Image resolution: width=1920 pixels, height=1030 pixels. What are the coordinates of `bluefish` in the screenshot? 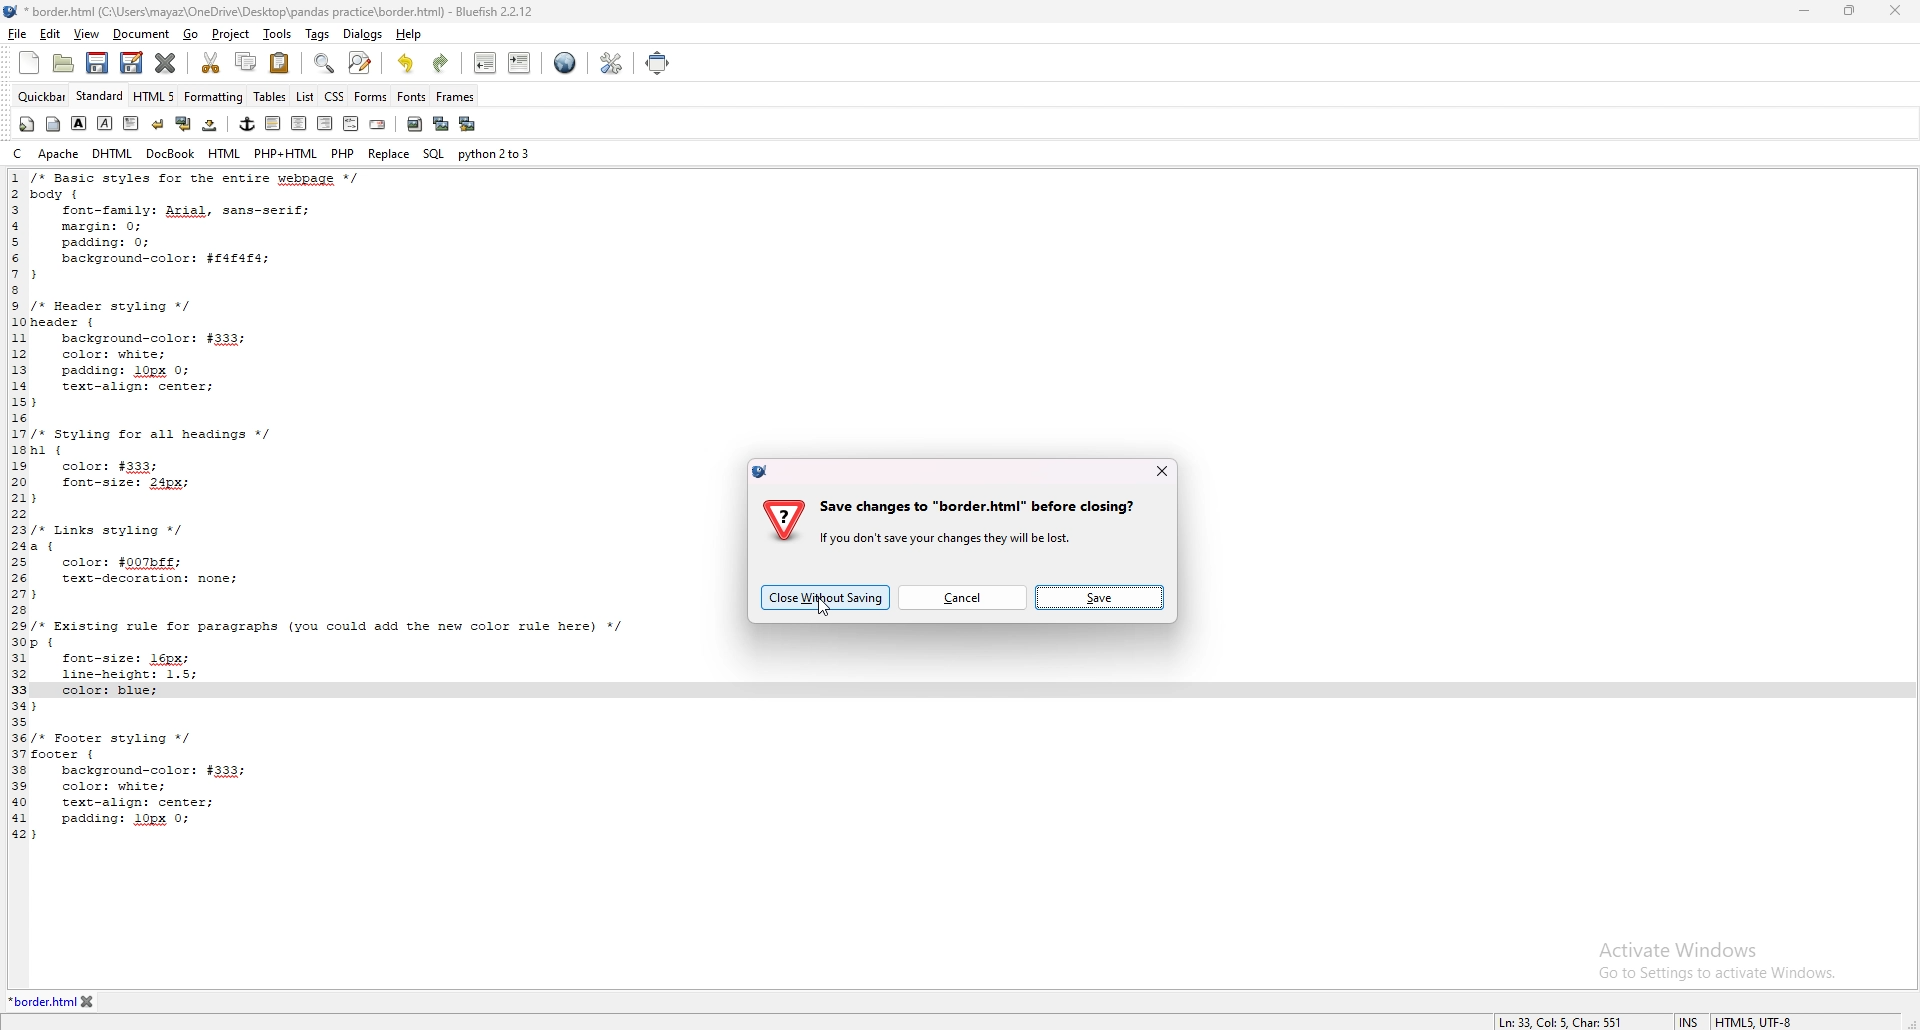 It's located at (764, 471).